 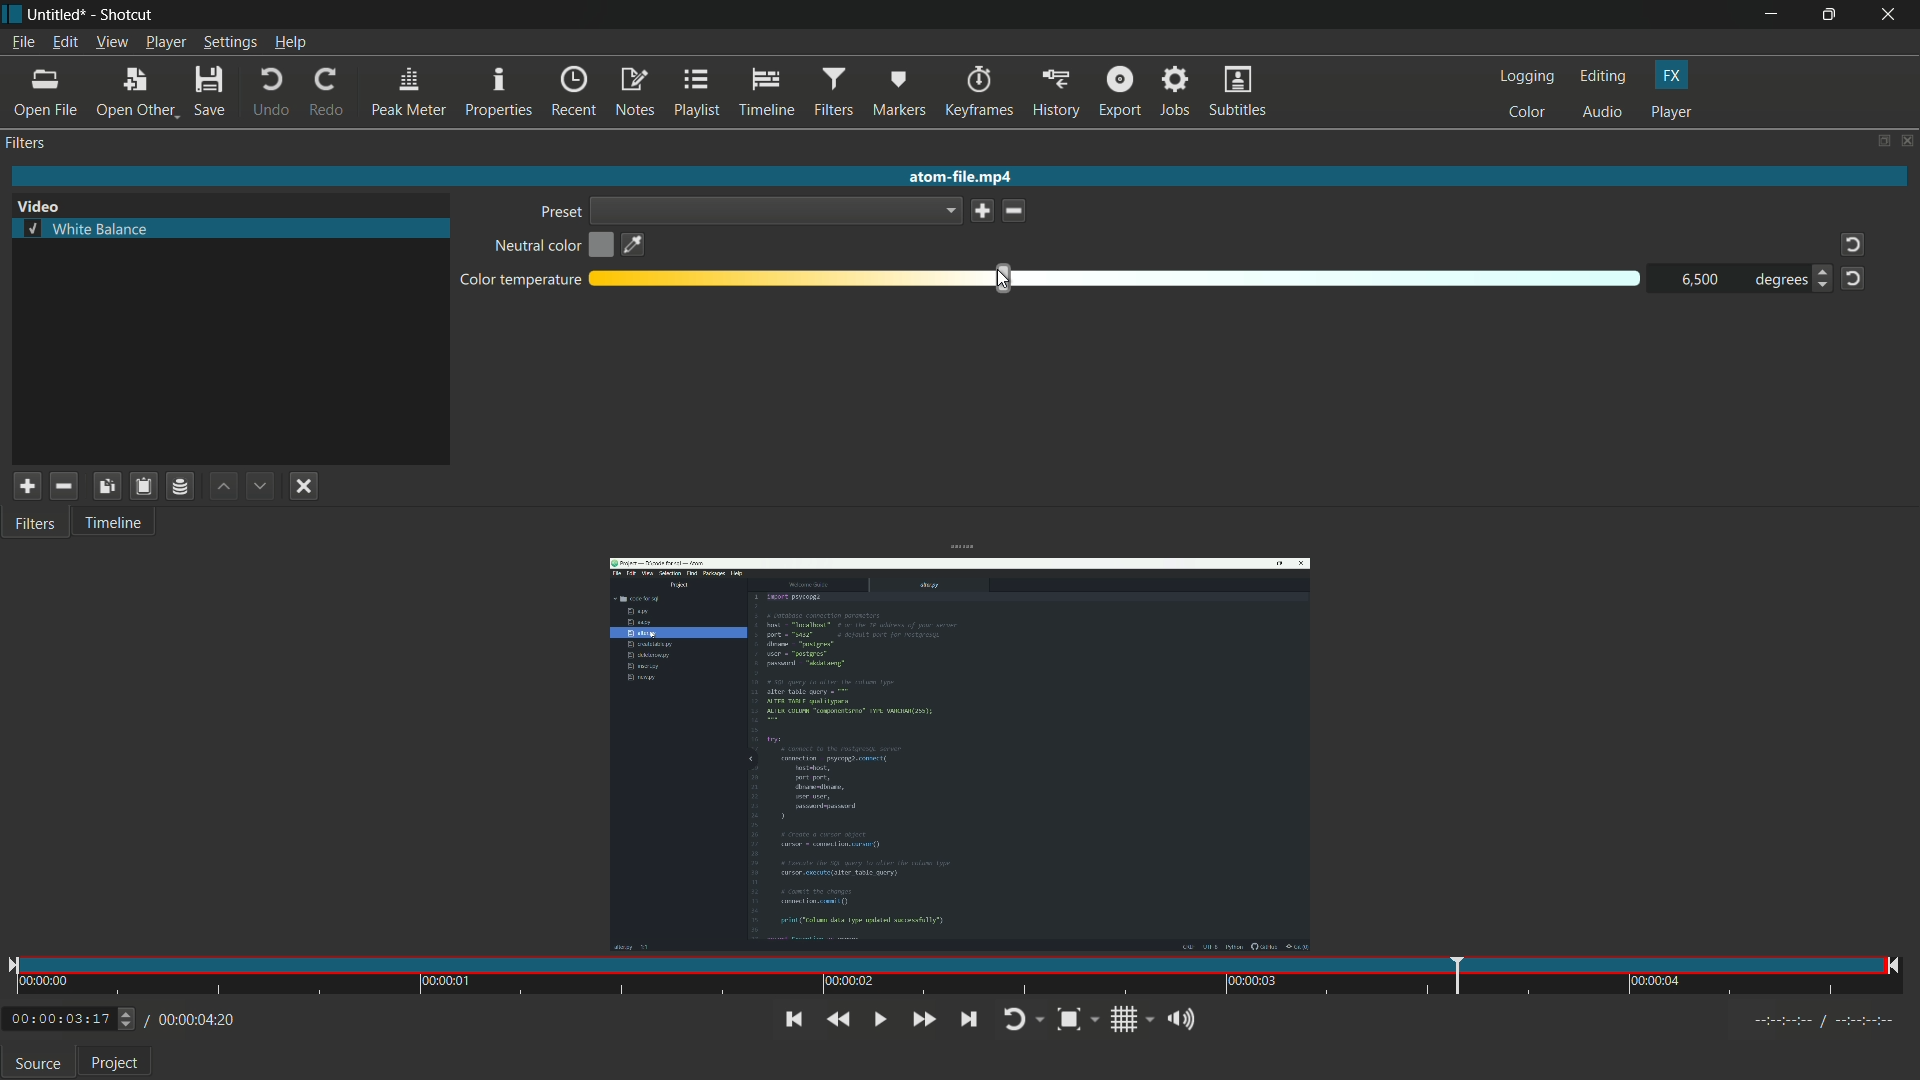 I want to click on player menu, so click(x=166, y=42).